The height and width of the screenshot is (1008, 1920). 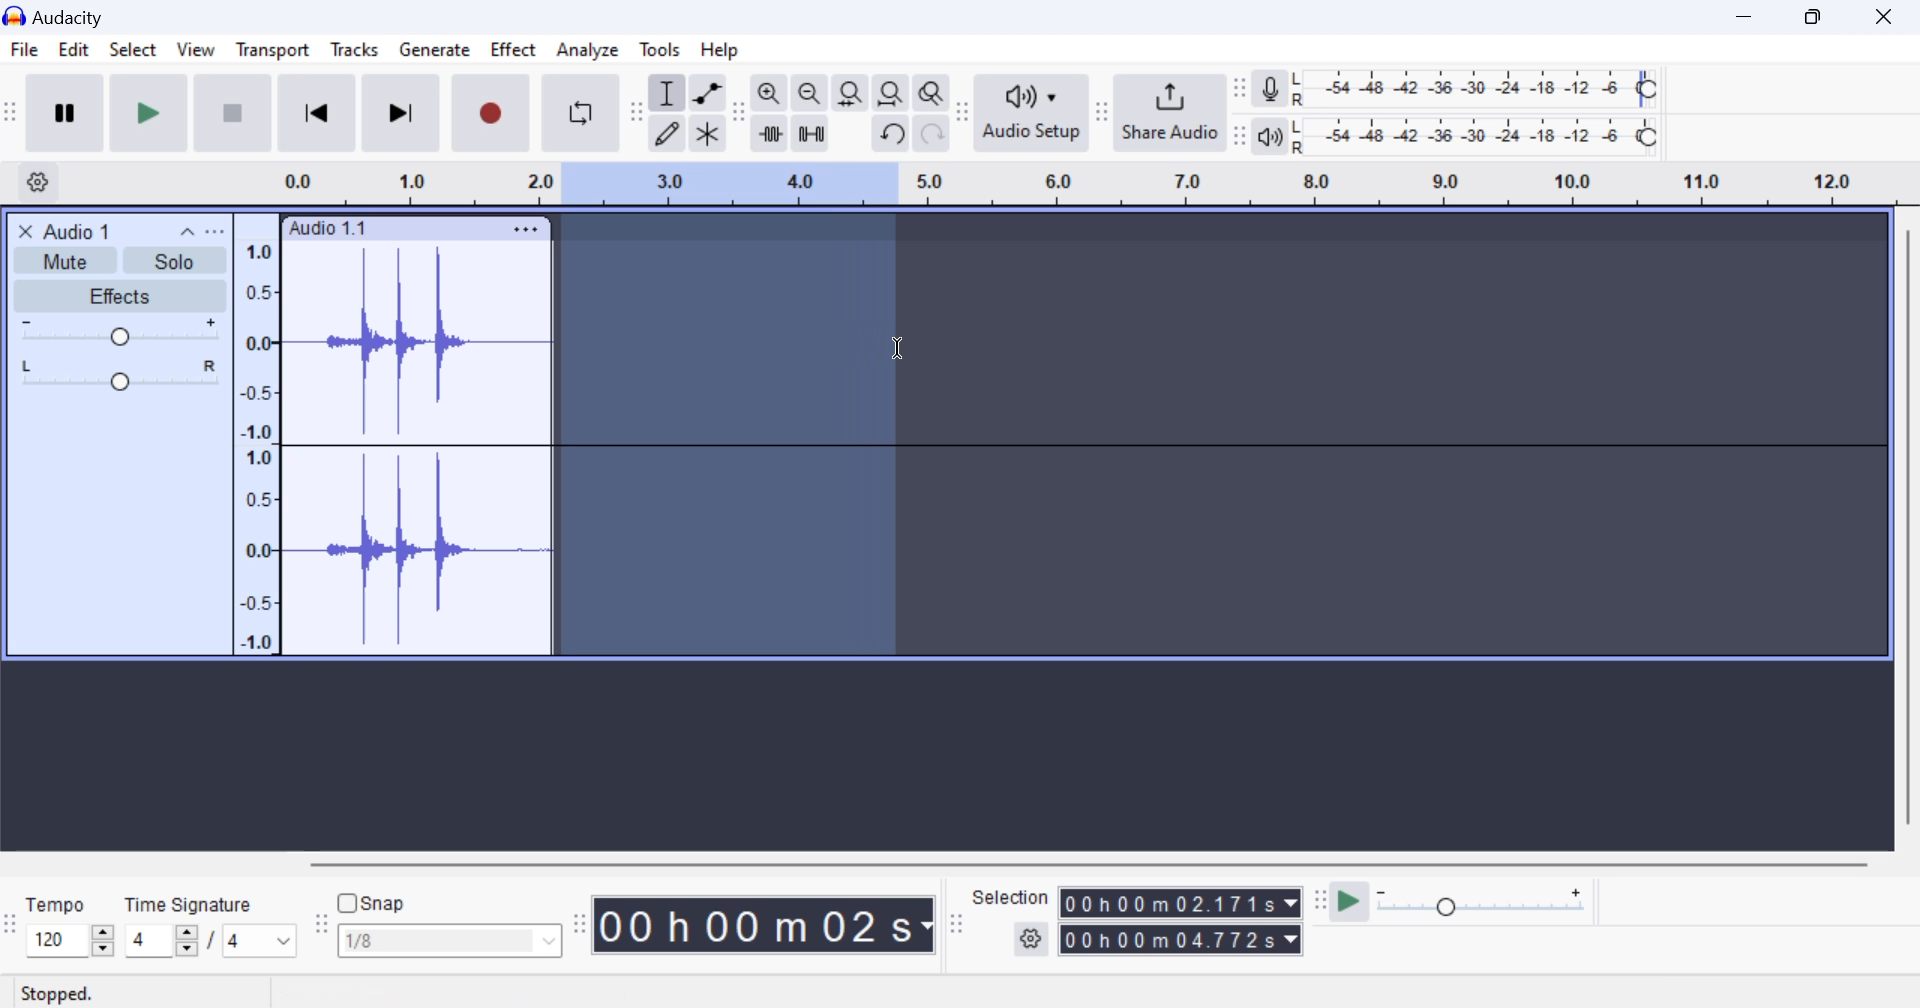 I want to click on fit project to width, so click(x=891, y=94).